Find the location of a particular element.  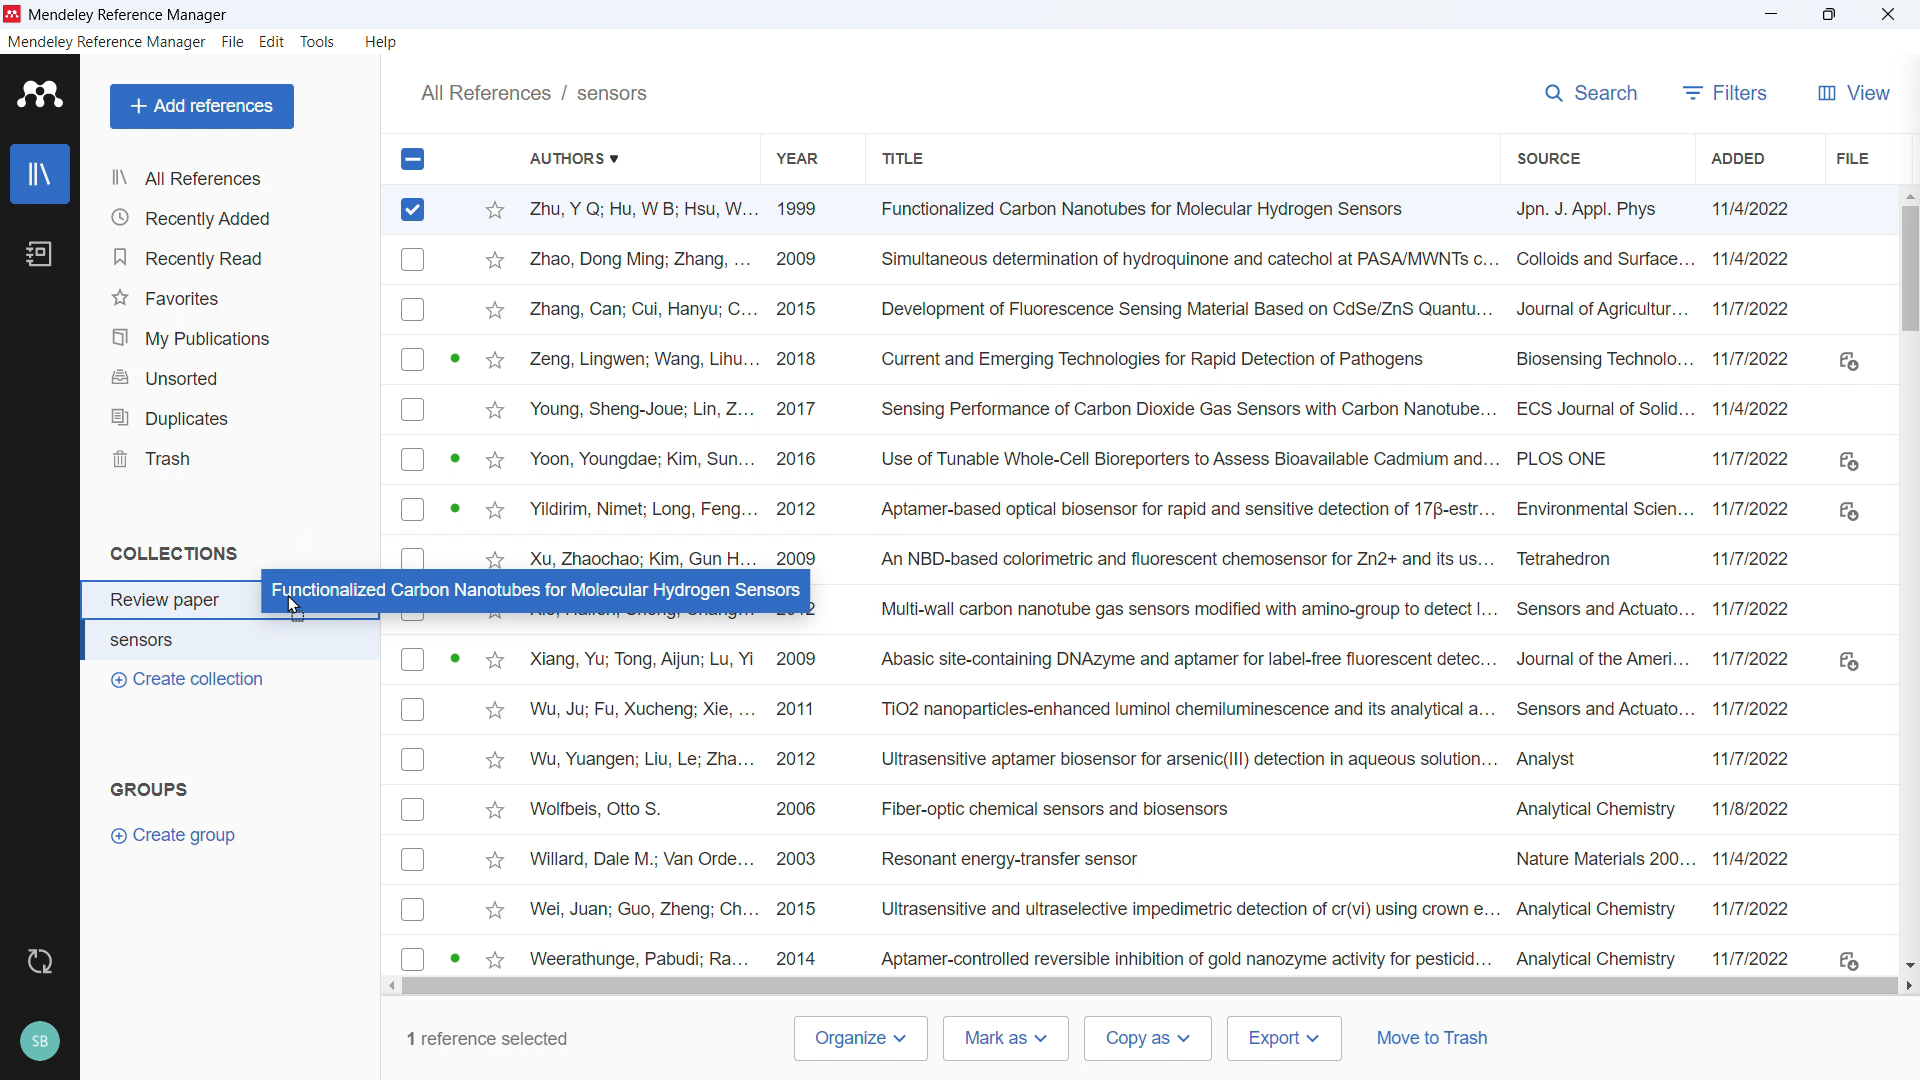

Mark as  is located at coordinates (1005, 1039).